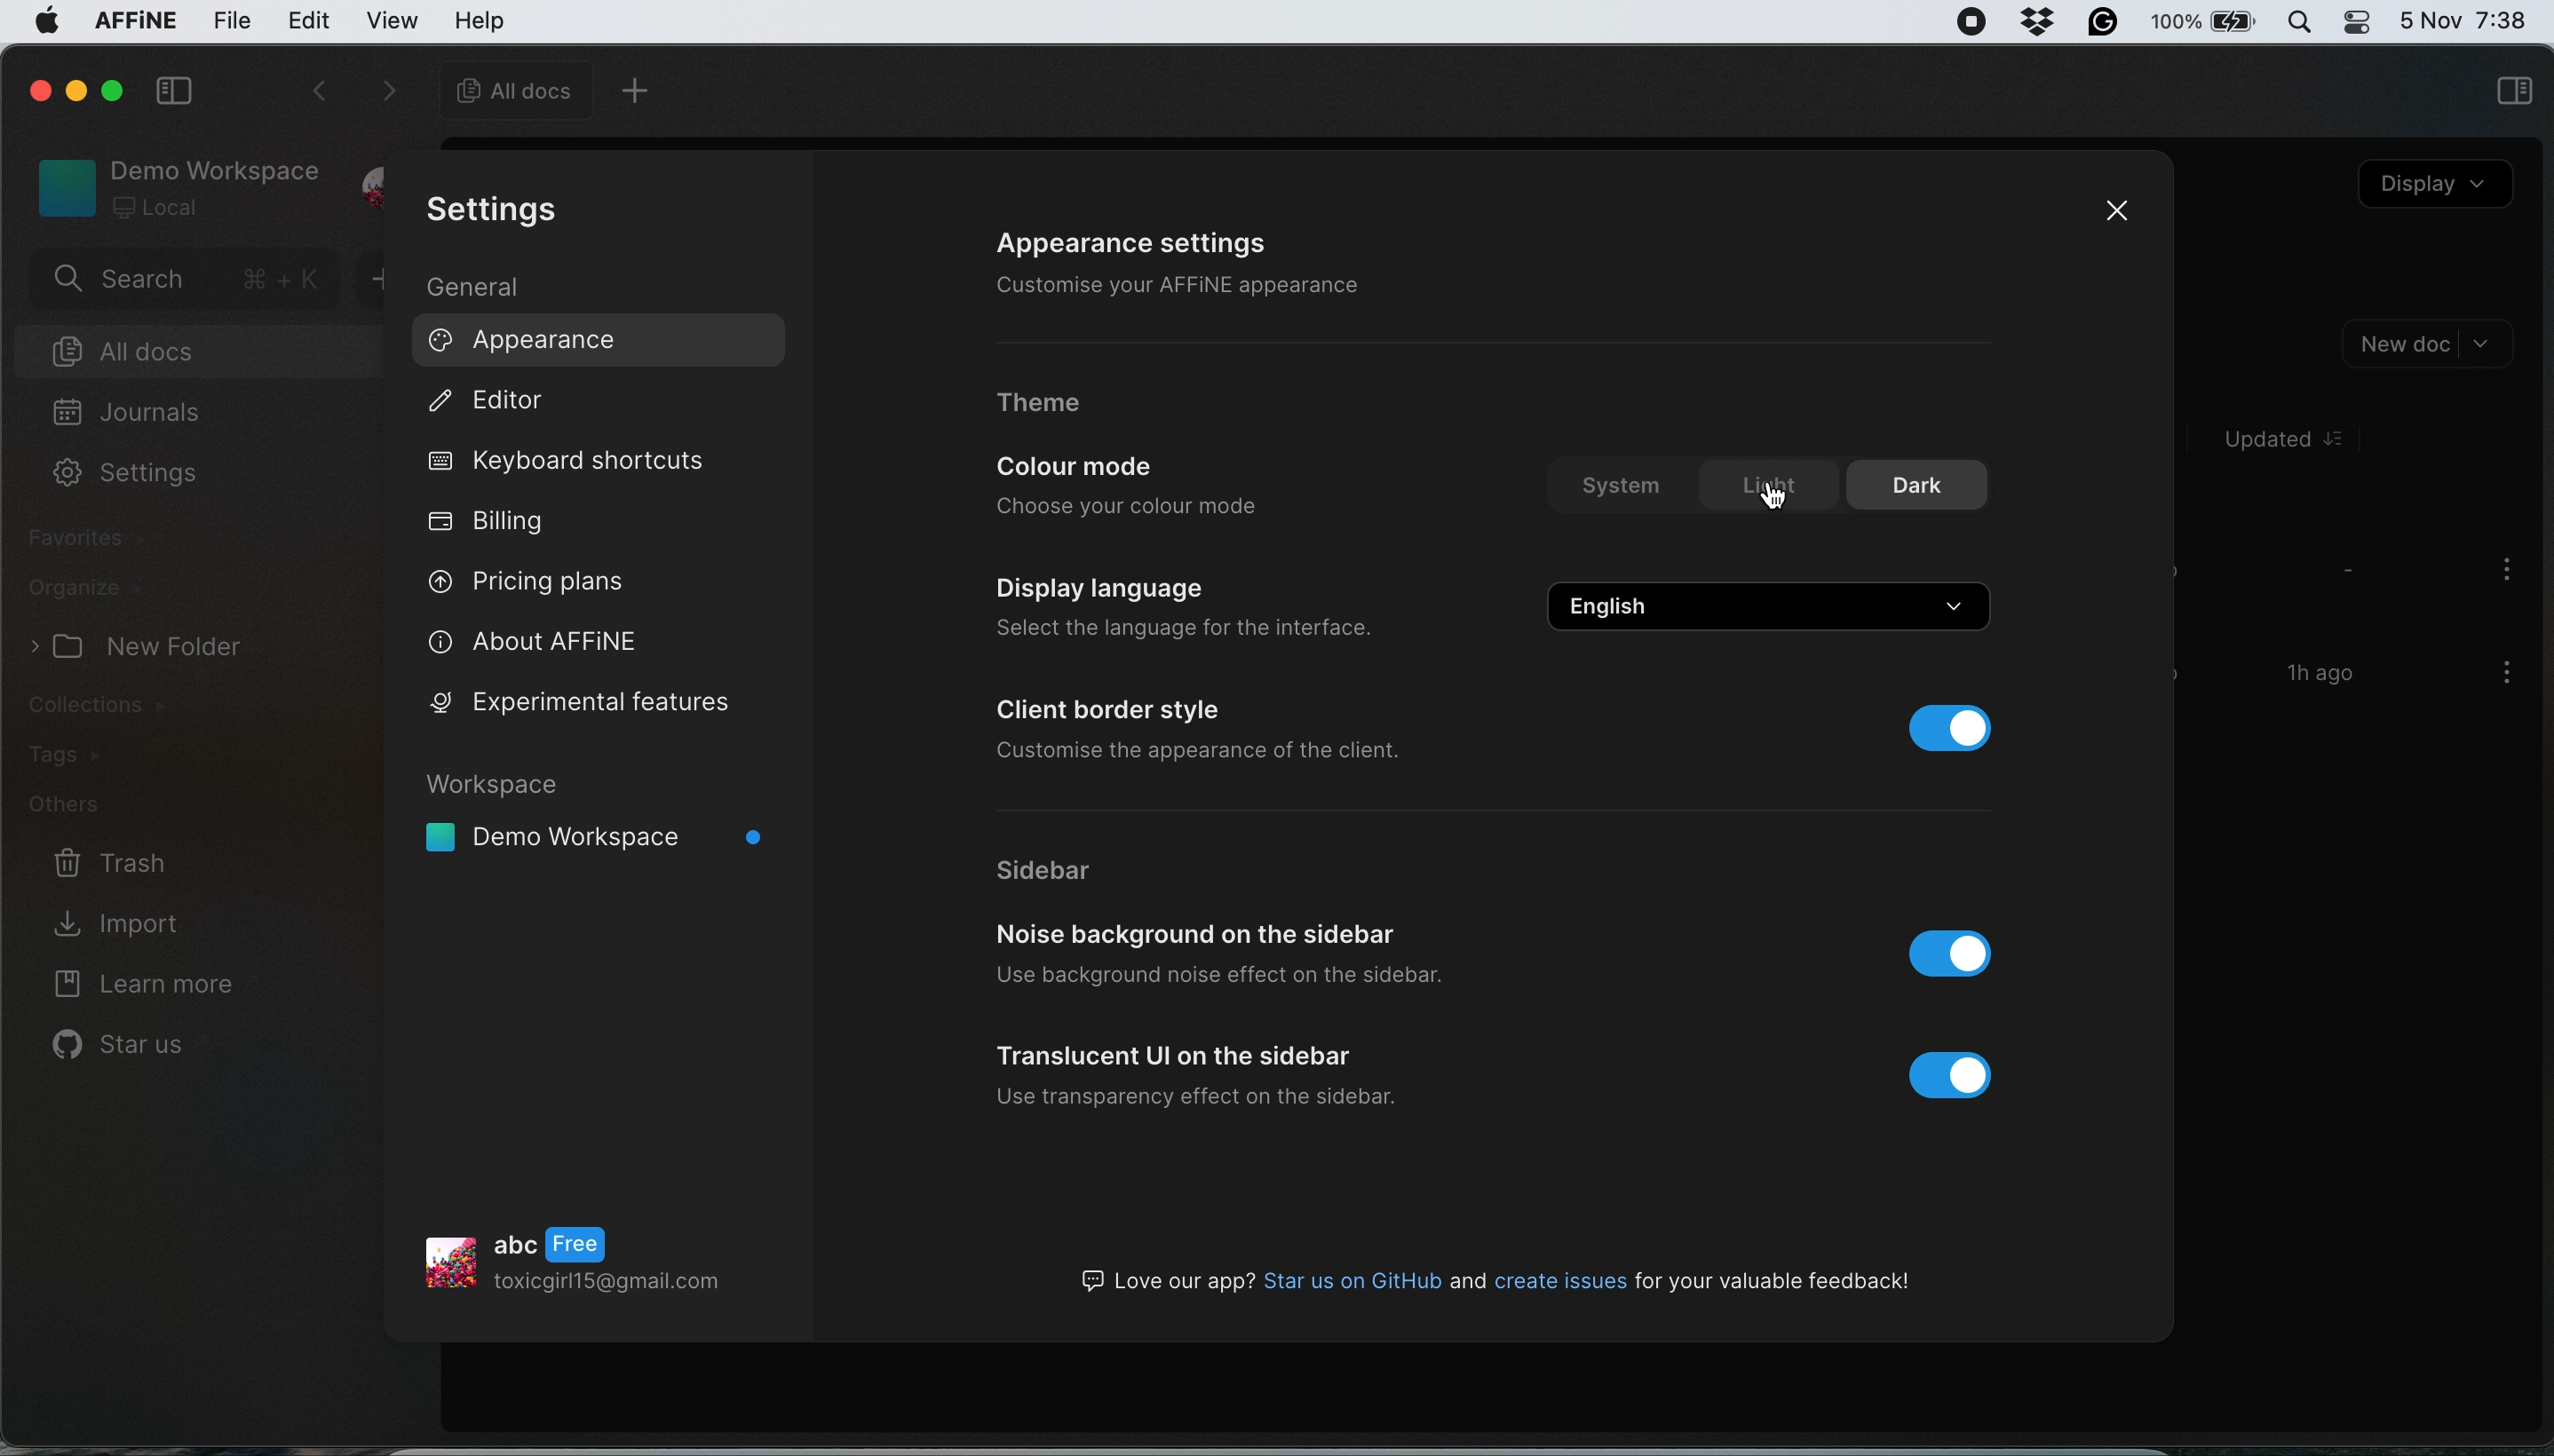  Describe the element at coordinates (92, 538) in the screenshot. I see `favourites` at that location.